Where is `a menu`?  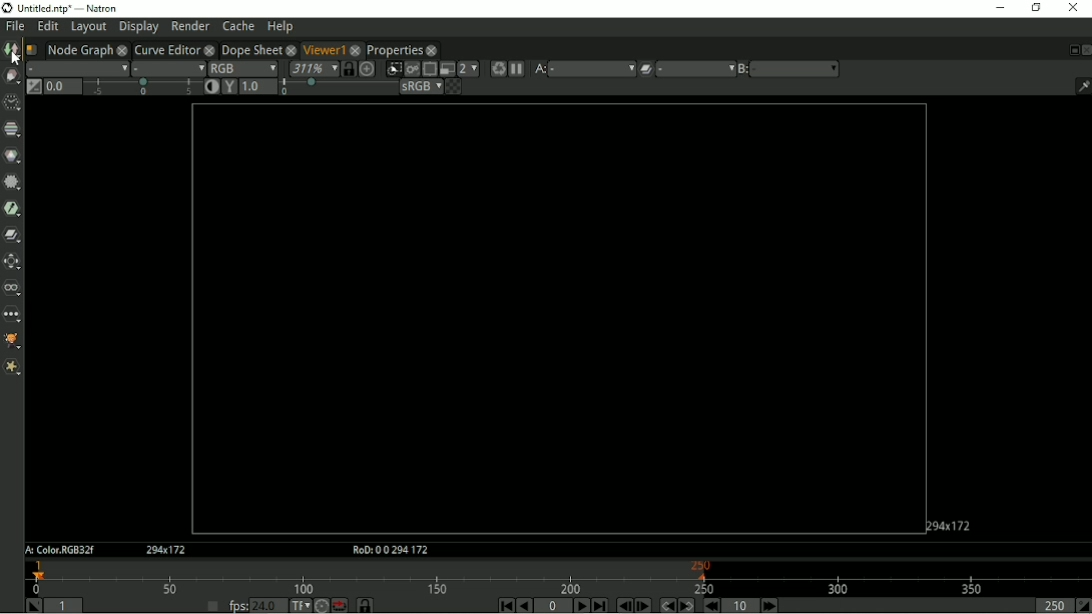 a menu is located at coordinates (594, 68).